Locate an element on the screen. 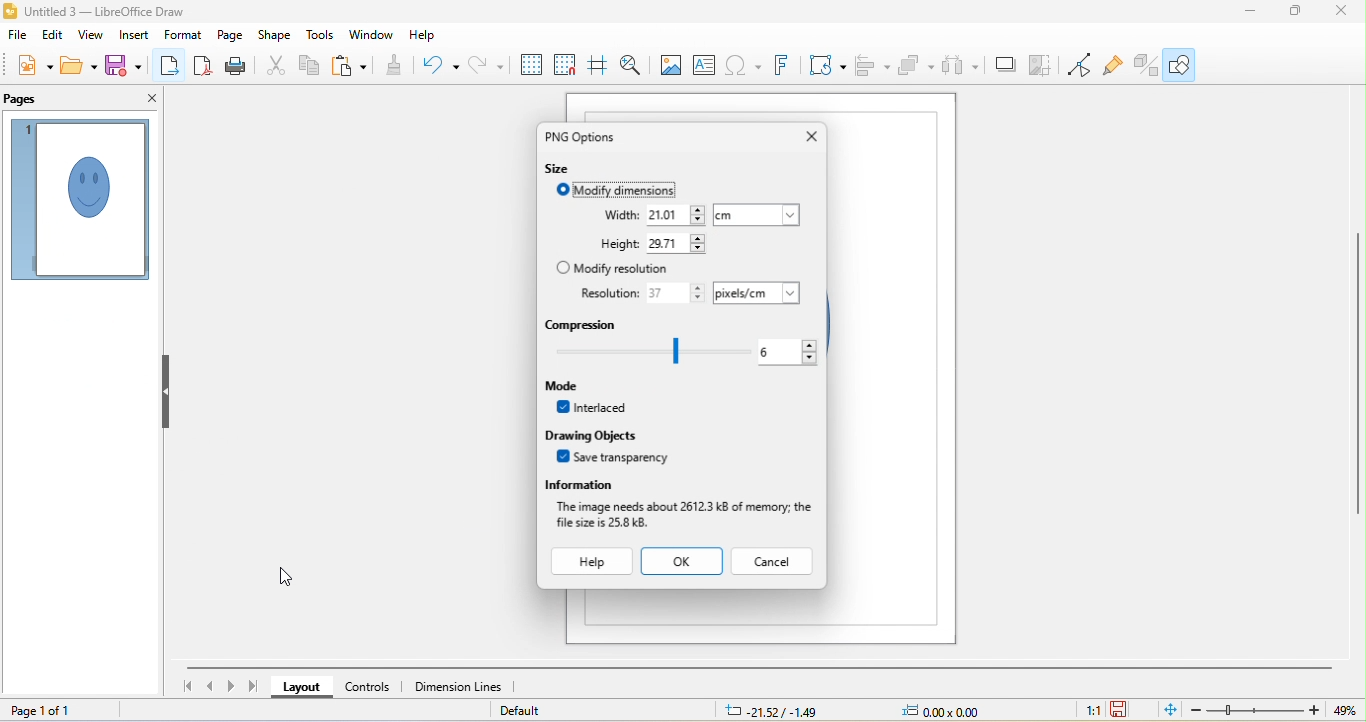 This screenshot has height=722, width=1366. insert special characters is located at coordinates (744, 66).